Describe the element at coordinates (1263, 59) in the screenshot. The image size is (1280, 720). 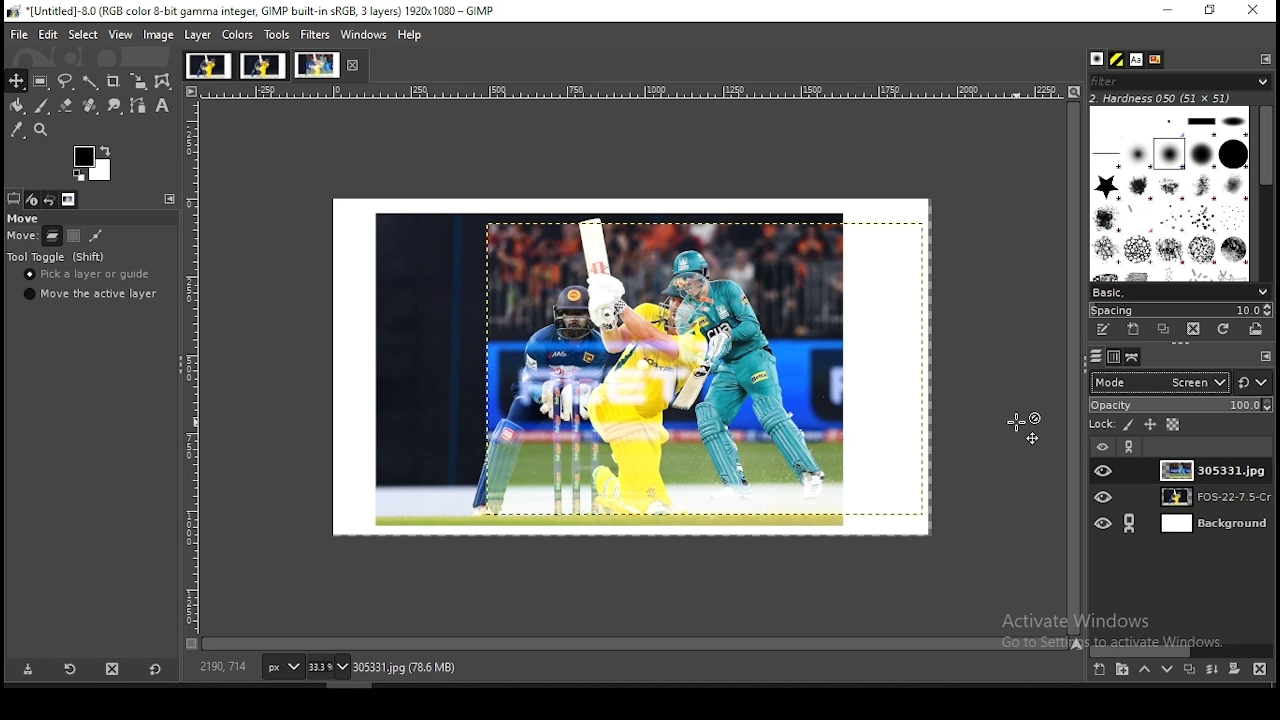
I see `configure this tab` at that location.